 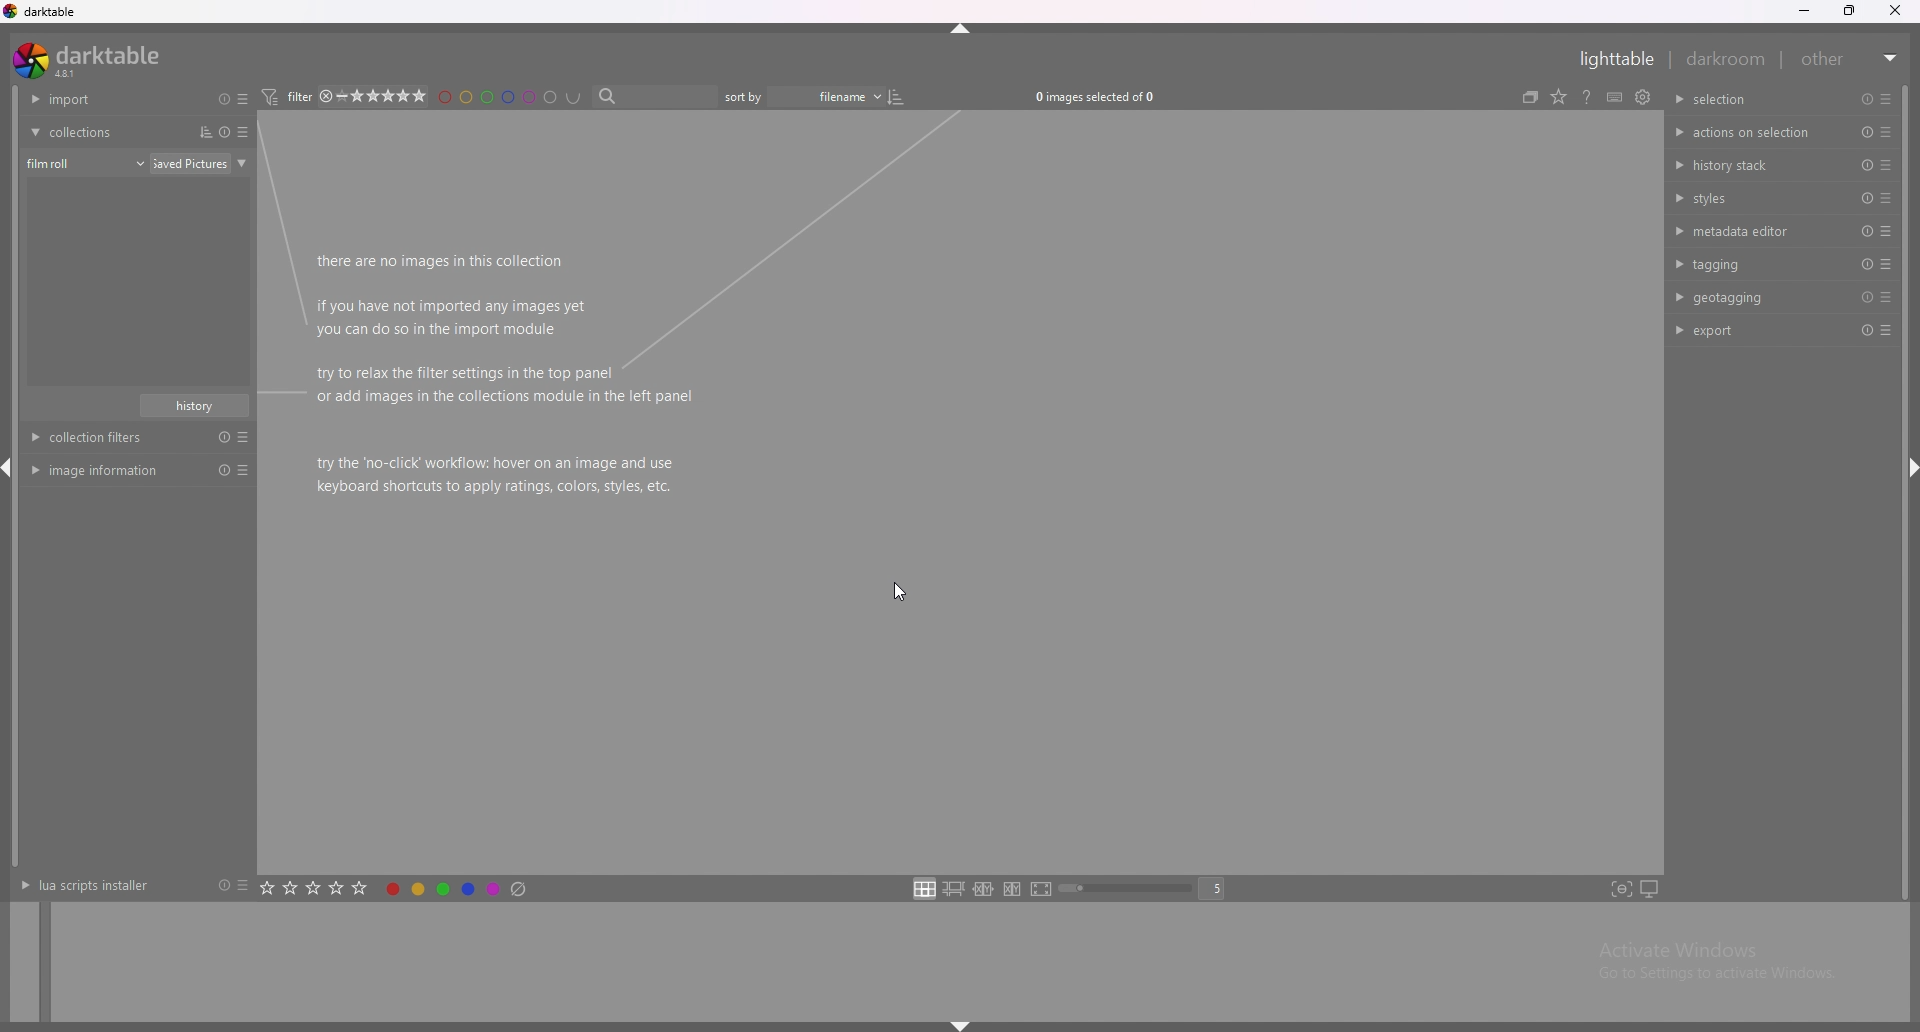 I want to click on resize, so click(x=1853, y=11).